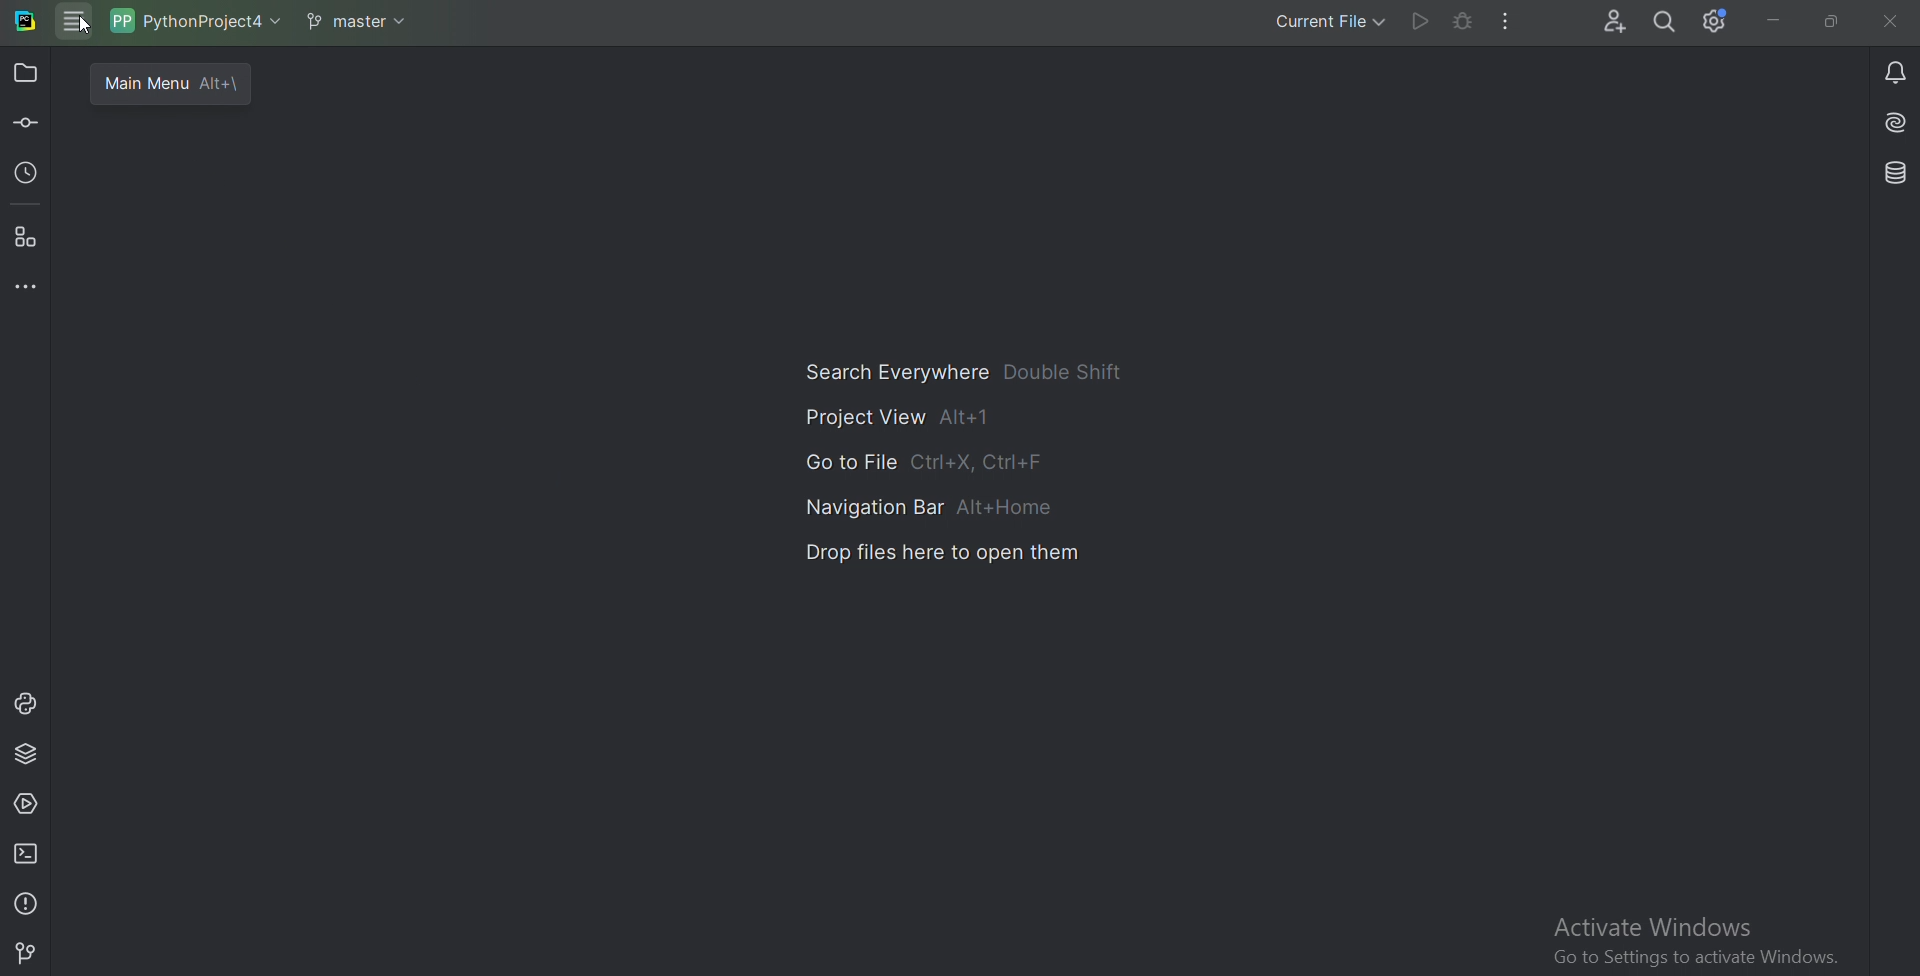 The width and height of the screenshot is (1920, 976). Describe the element at coordinates (1893, 123) in the screenshot. I see `Install AI Assistant` at that location.